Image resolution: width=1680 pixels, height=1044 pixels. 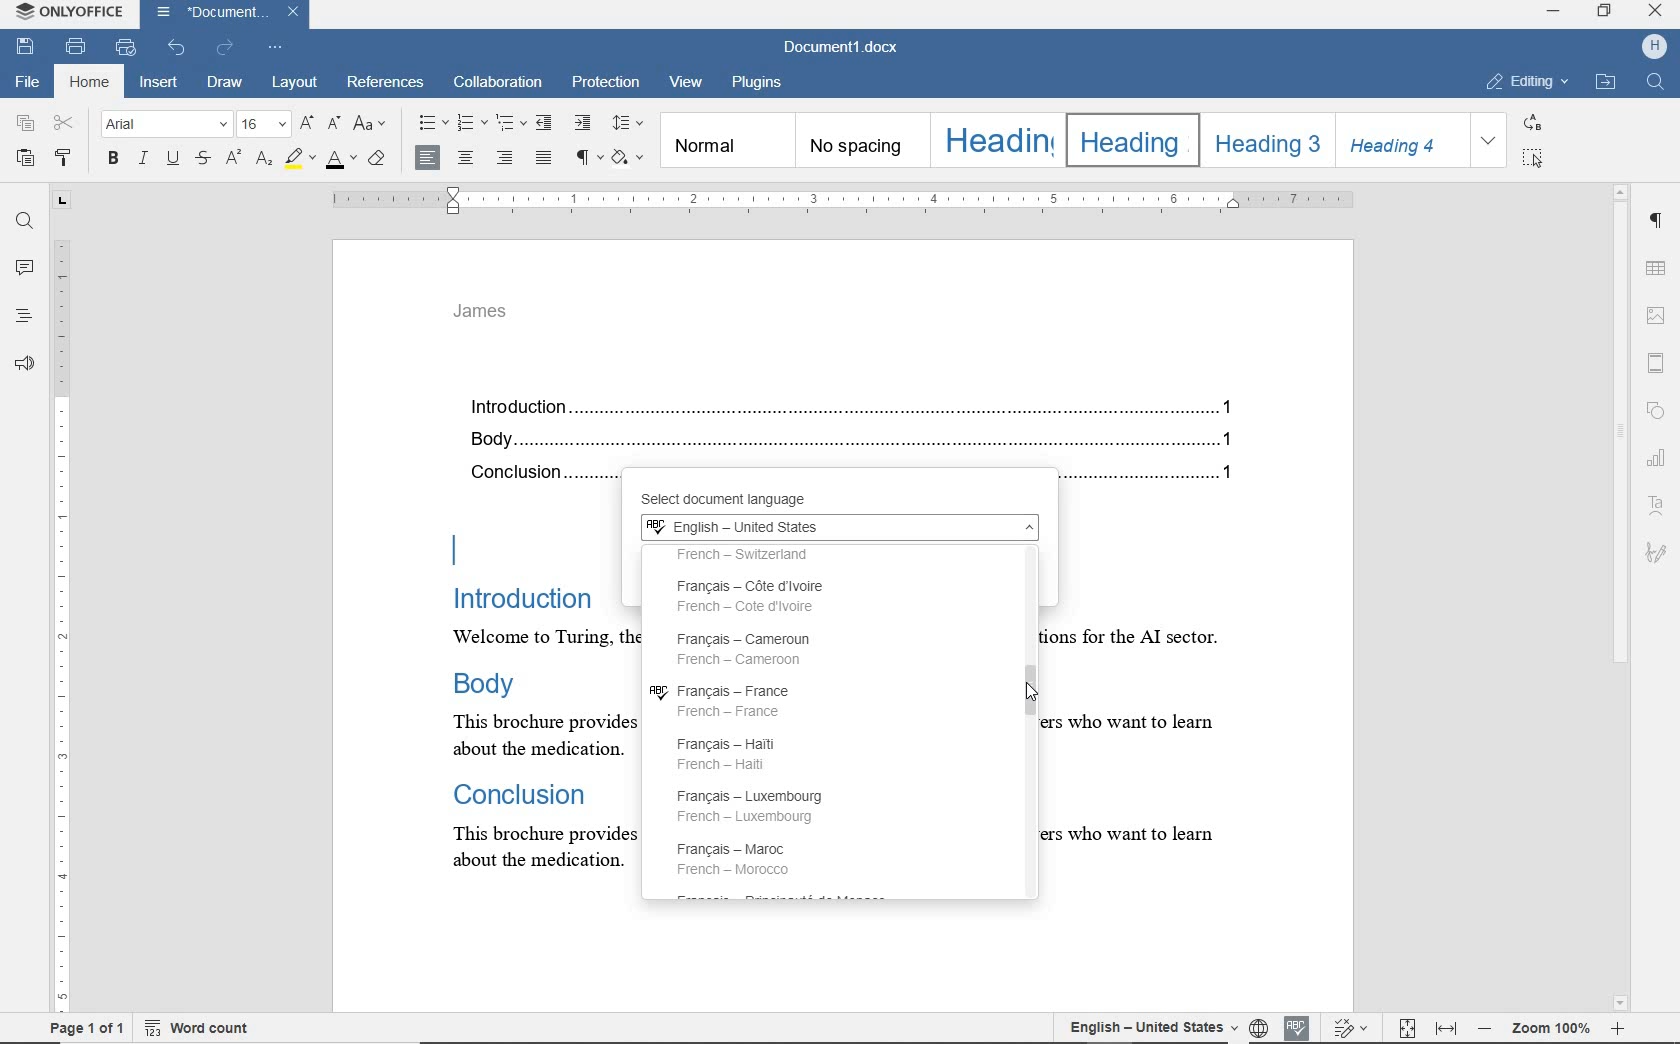 What do you see at coordinates (528, 672) in the screenshot?
I see `text` at bounding box center [528, 672].